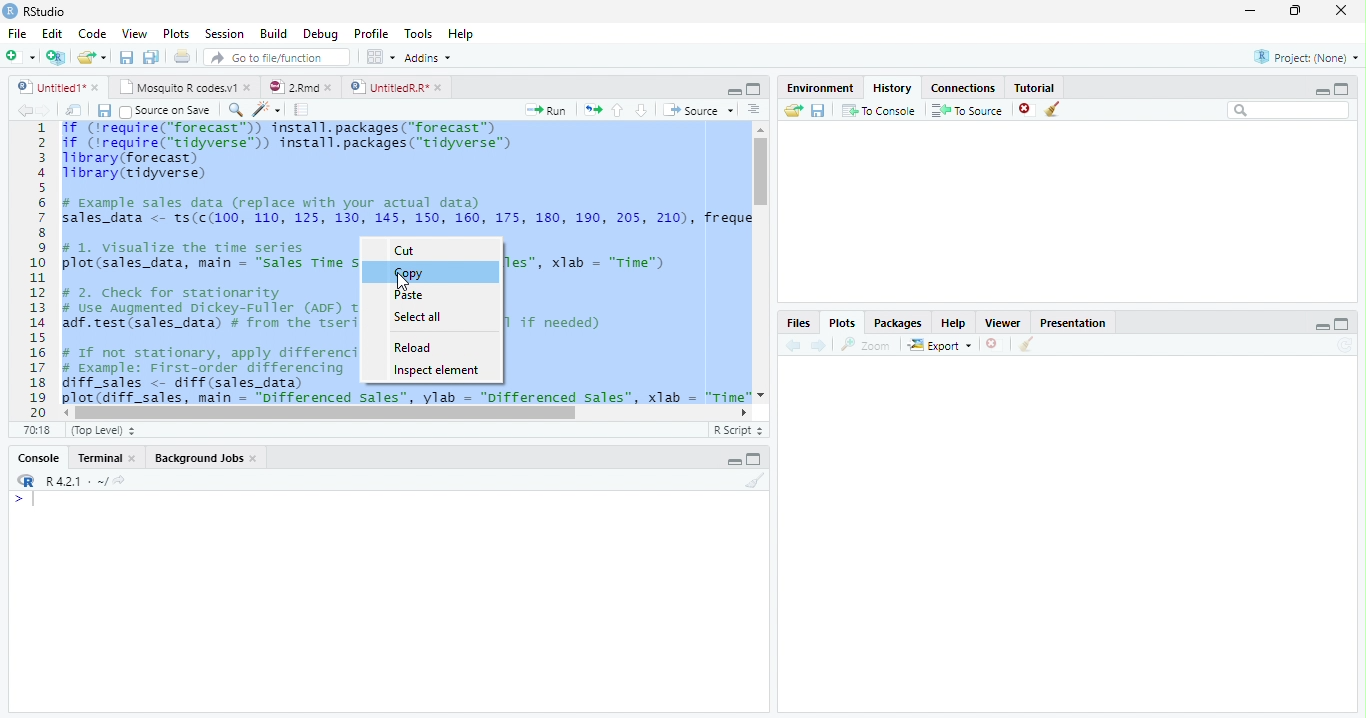 This screenshot has height=718, width=1366. Describe the element at coordinates (28, 502) in the screenshot. I see `Typing indicator` at that location.